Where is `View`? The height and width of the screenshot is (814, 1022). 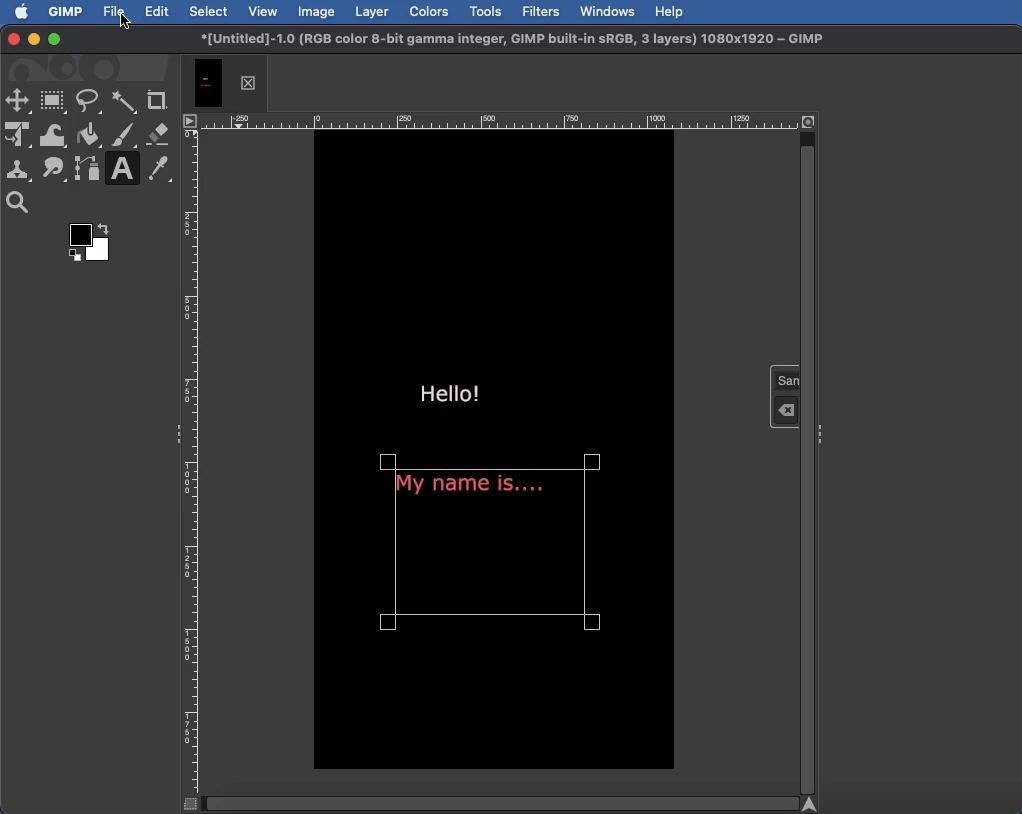 View is located at coordinates (265, 12).